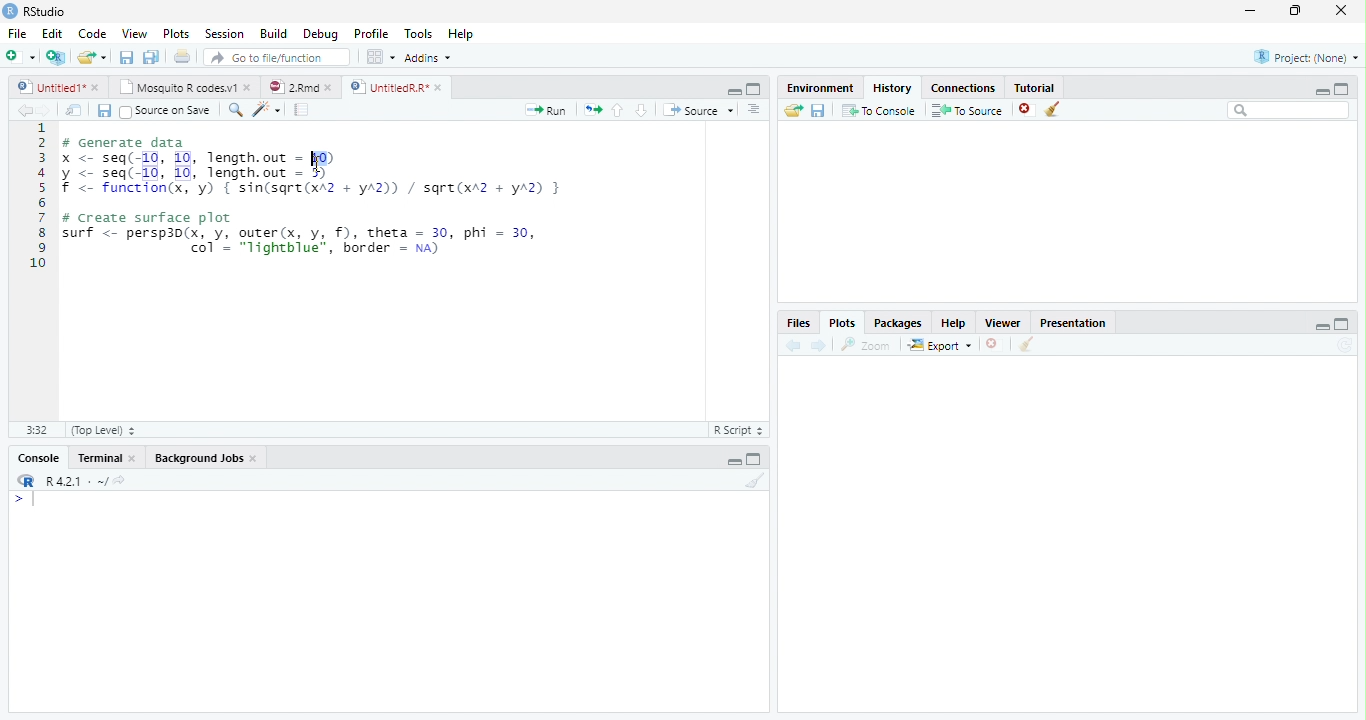 This screenshot has width=1366, height=720. What do you see at coordinates (893, 87) in the screenshot?
I see `History` at bounding box center [893, 87].